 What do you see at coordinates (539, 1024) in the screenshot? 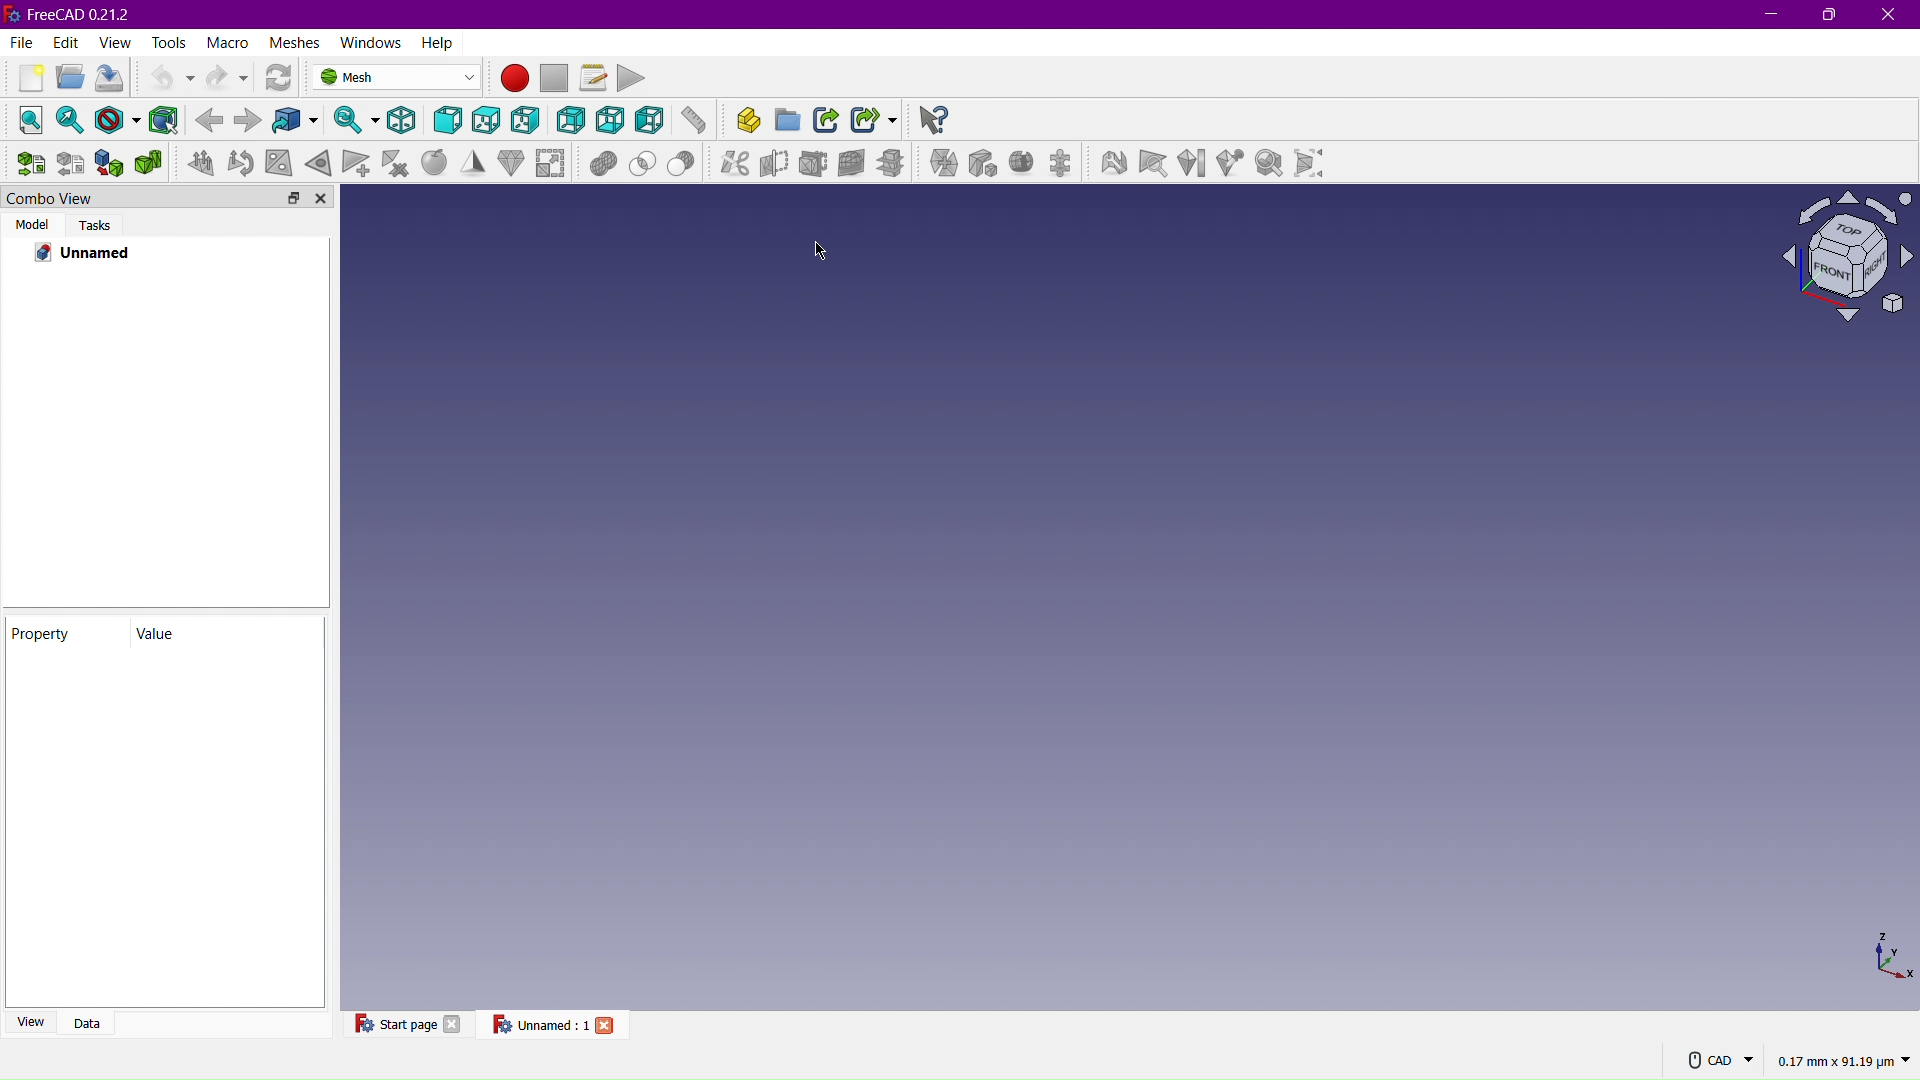
I see `unnamed : 1` at bounding box center [539, 1024].